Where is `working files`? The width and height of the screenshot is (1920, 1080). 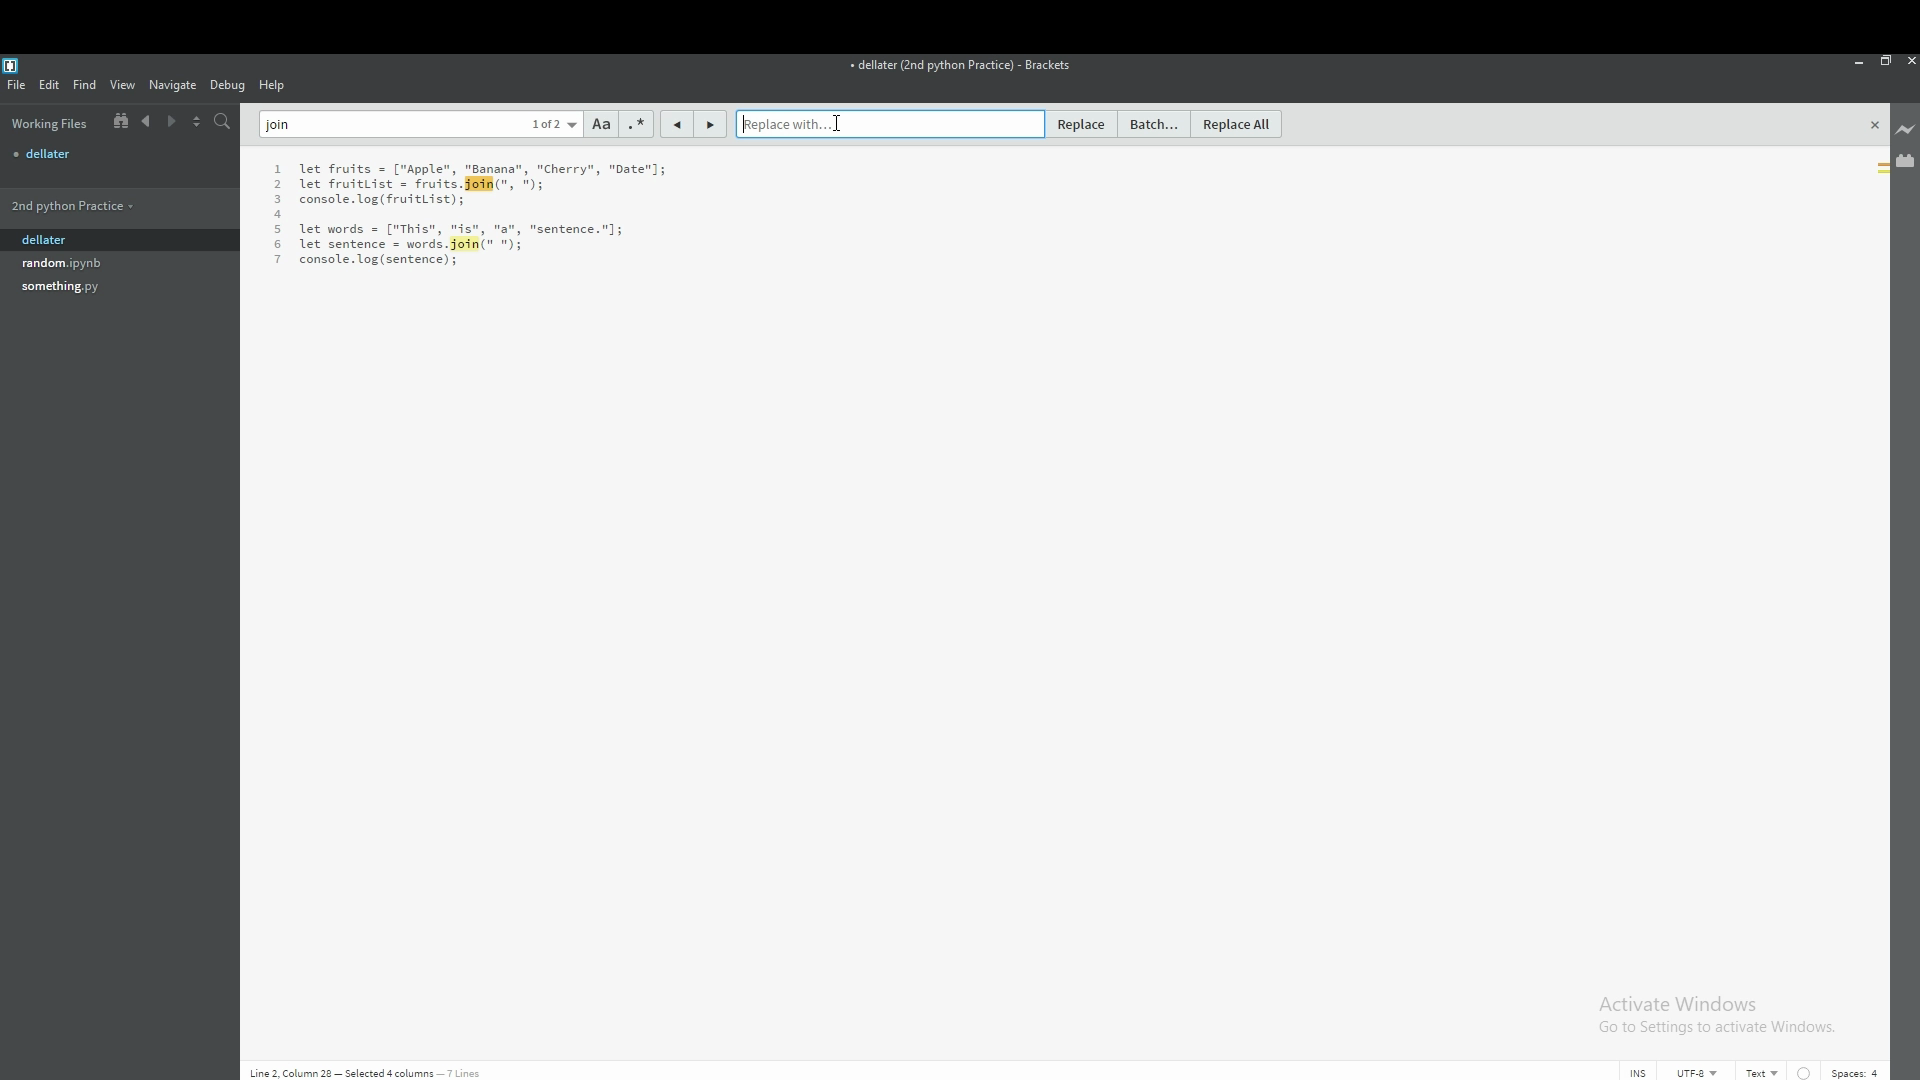
working files is located at coordinates (50, 123).